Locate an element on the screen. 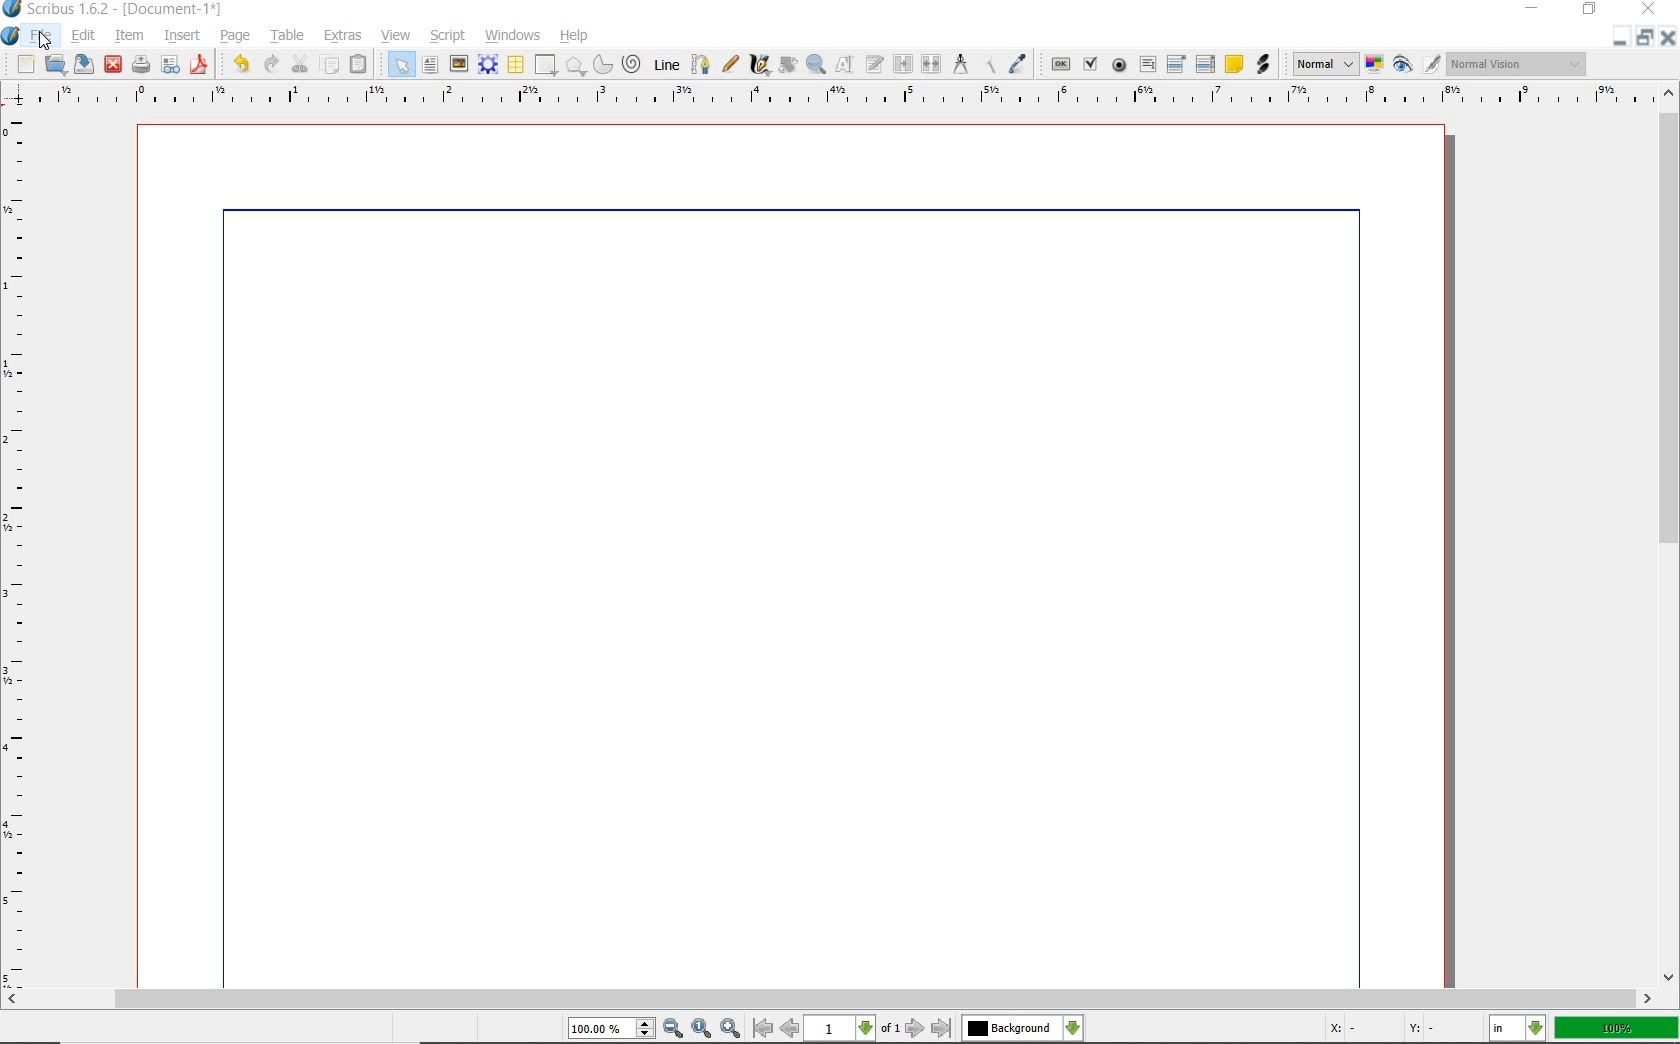 The width and height of the screenshot is (1680, 1044). spiral is located at coordinates (634, 63).